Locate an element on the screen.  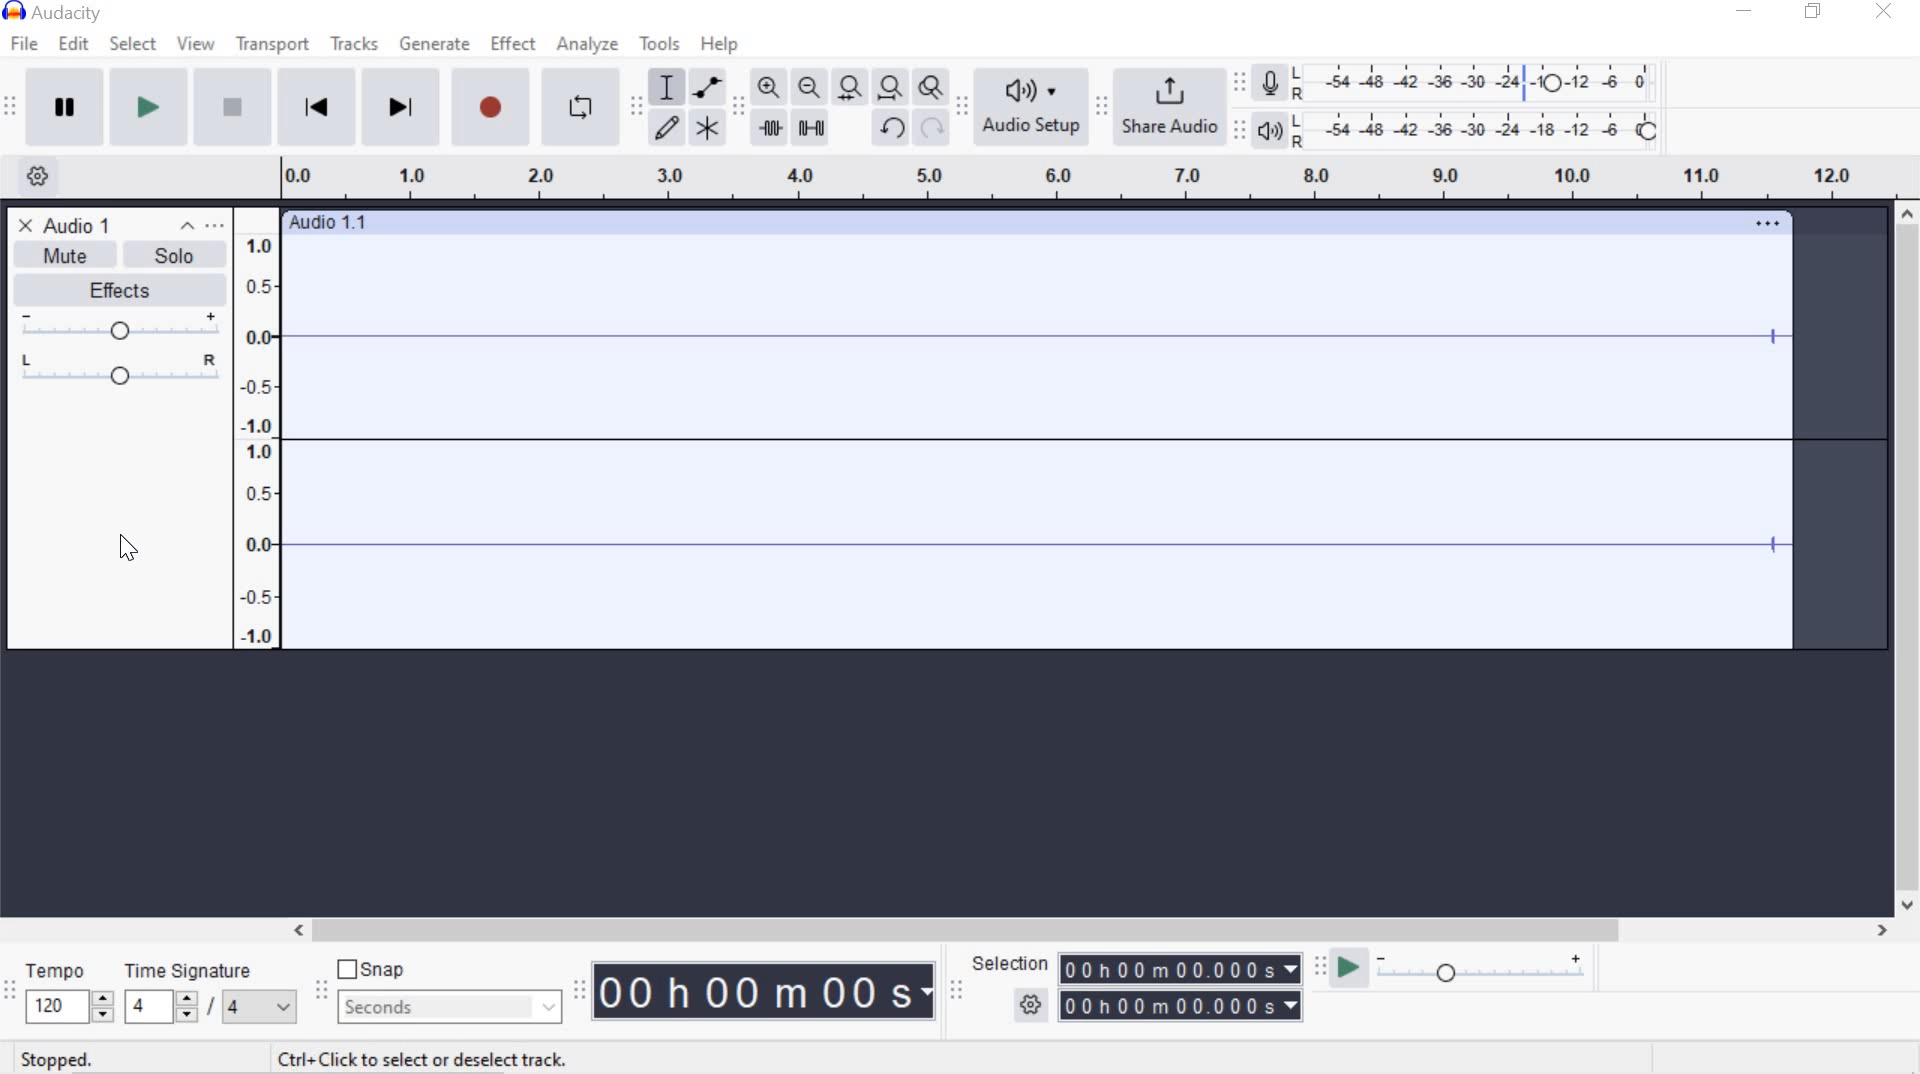
SELECTION is located at coordinates (1013, 964).